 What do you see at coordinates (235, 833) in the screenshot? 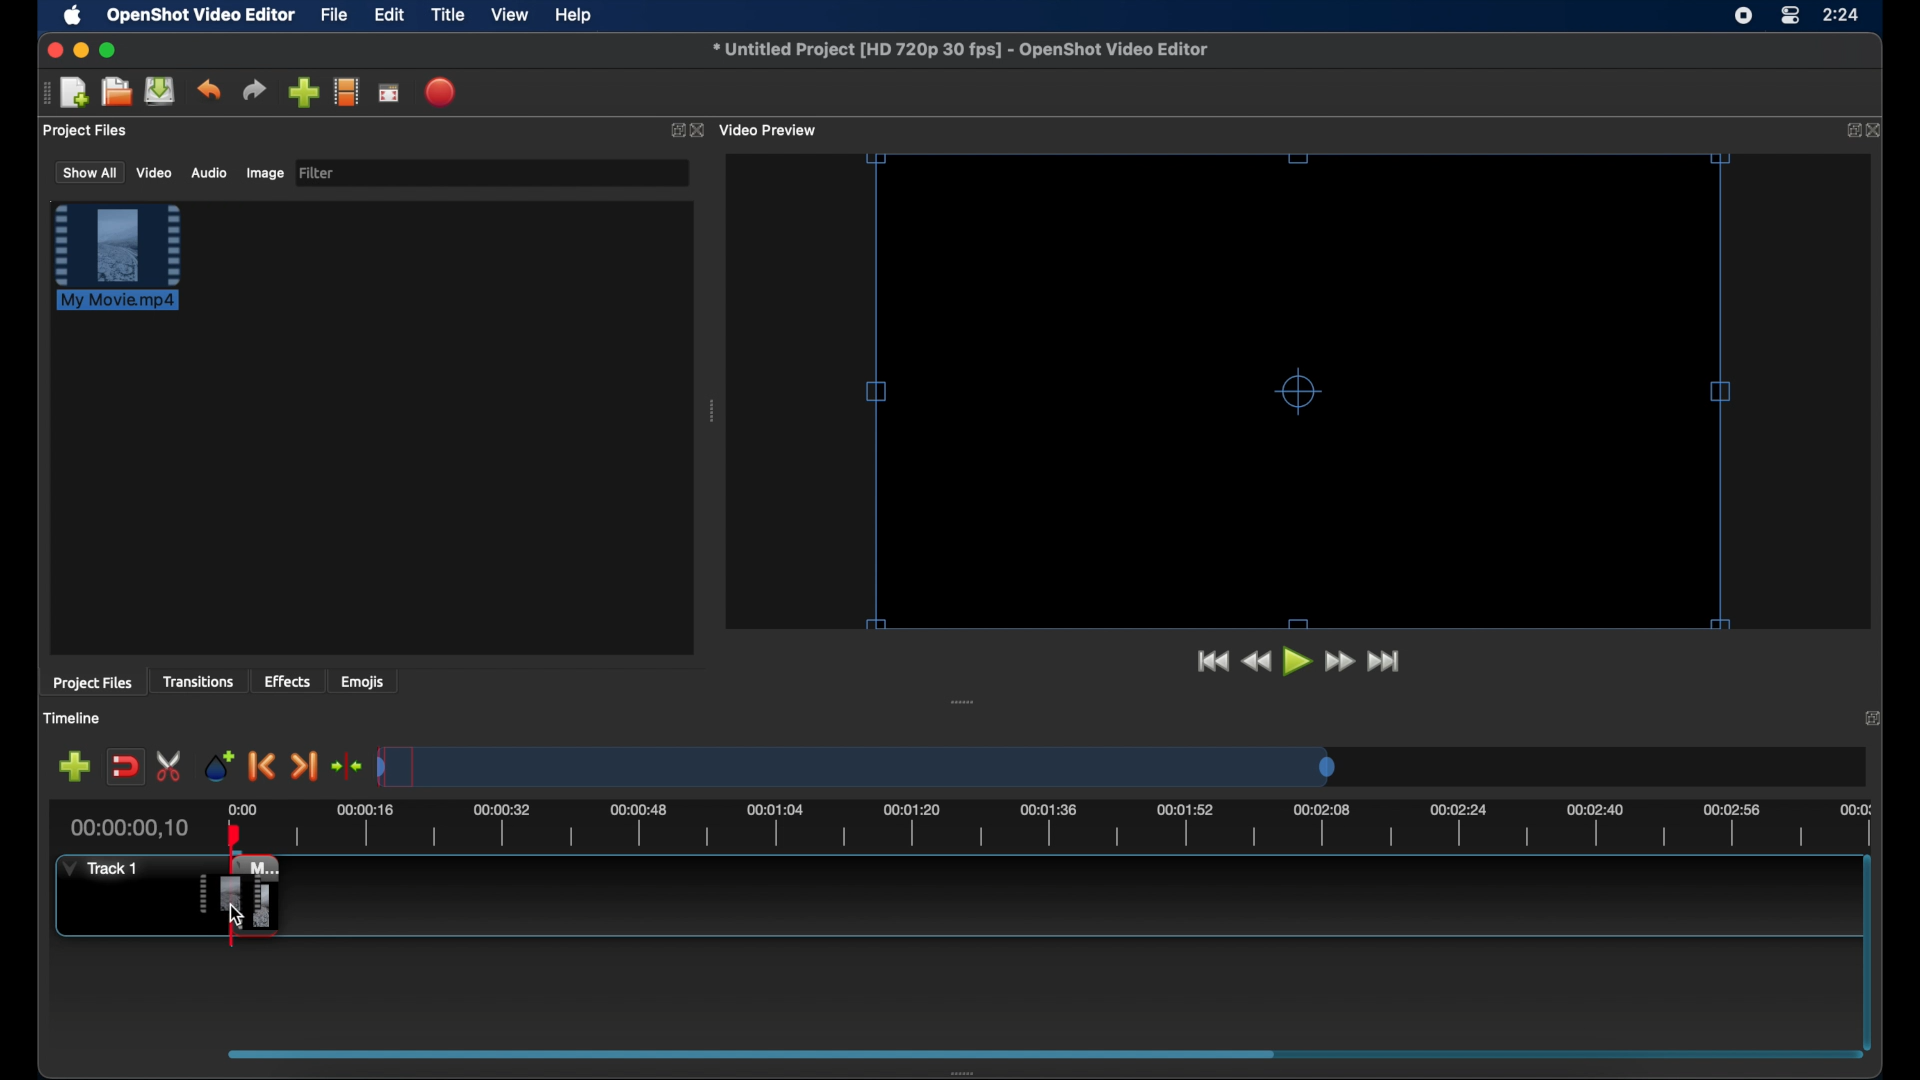
I see `playhead` at bounding box center [235, 833].